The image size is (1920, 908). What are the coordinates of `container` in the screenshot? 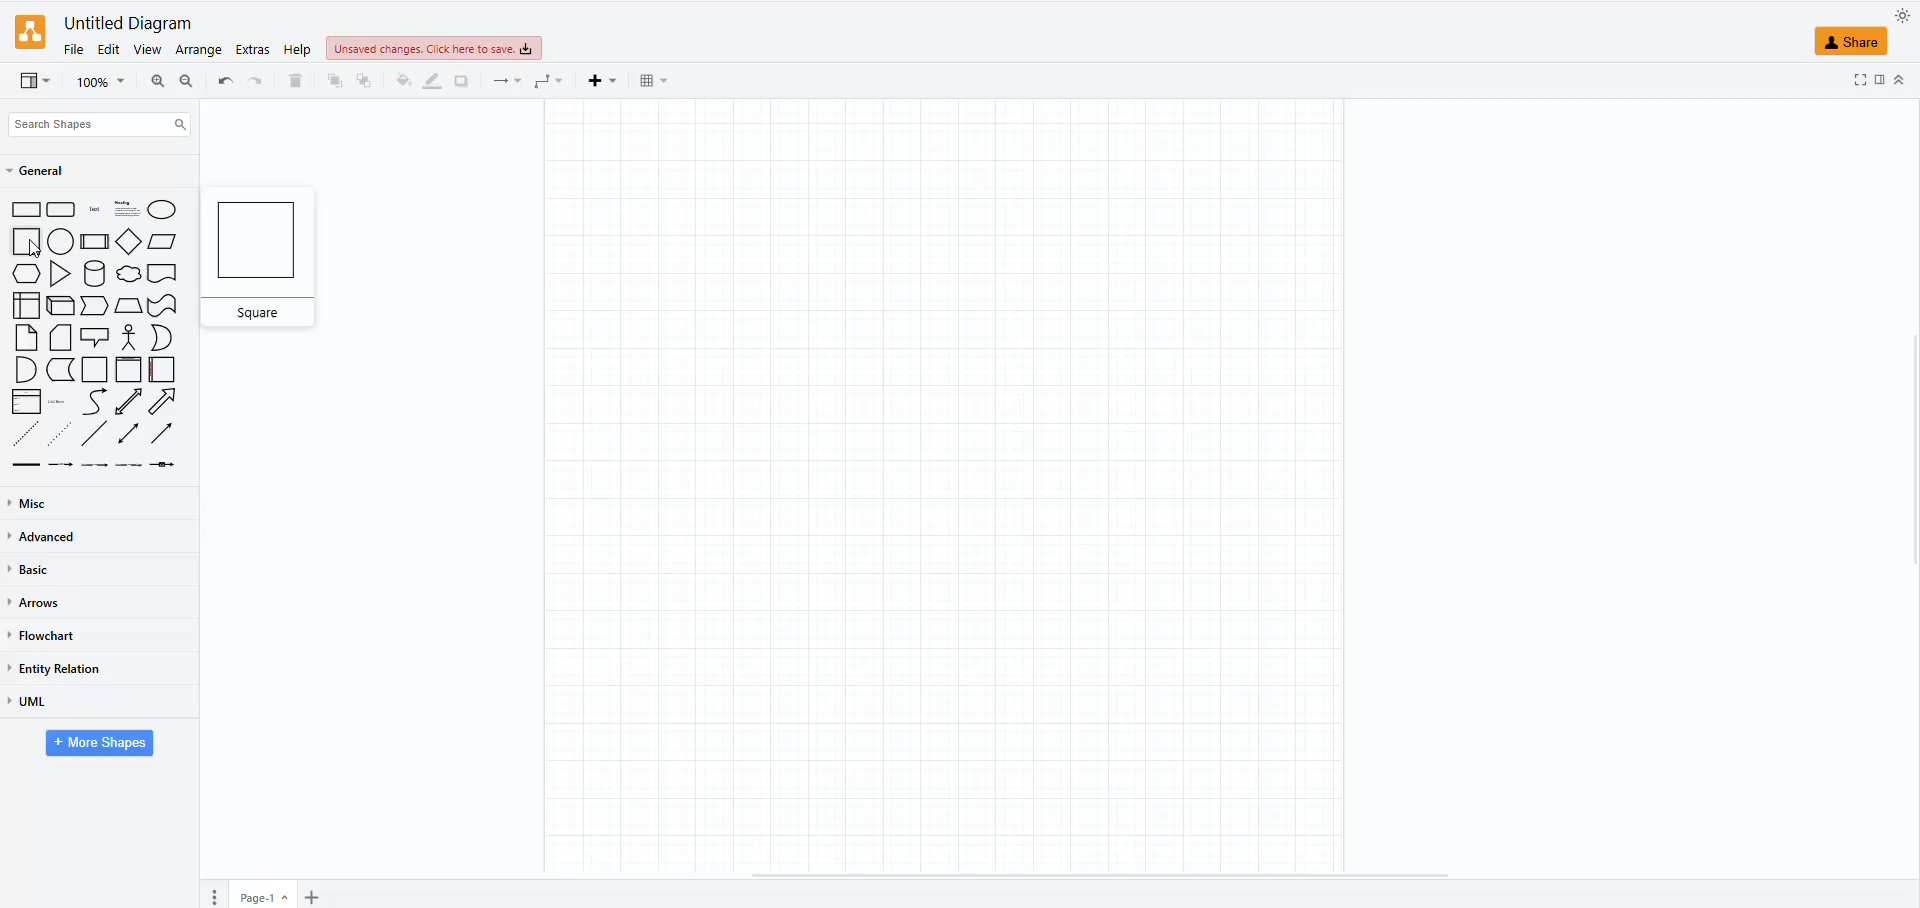 It's located at (96, 370).